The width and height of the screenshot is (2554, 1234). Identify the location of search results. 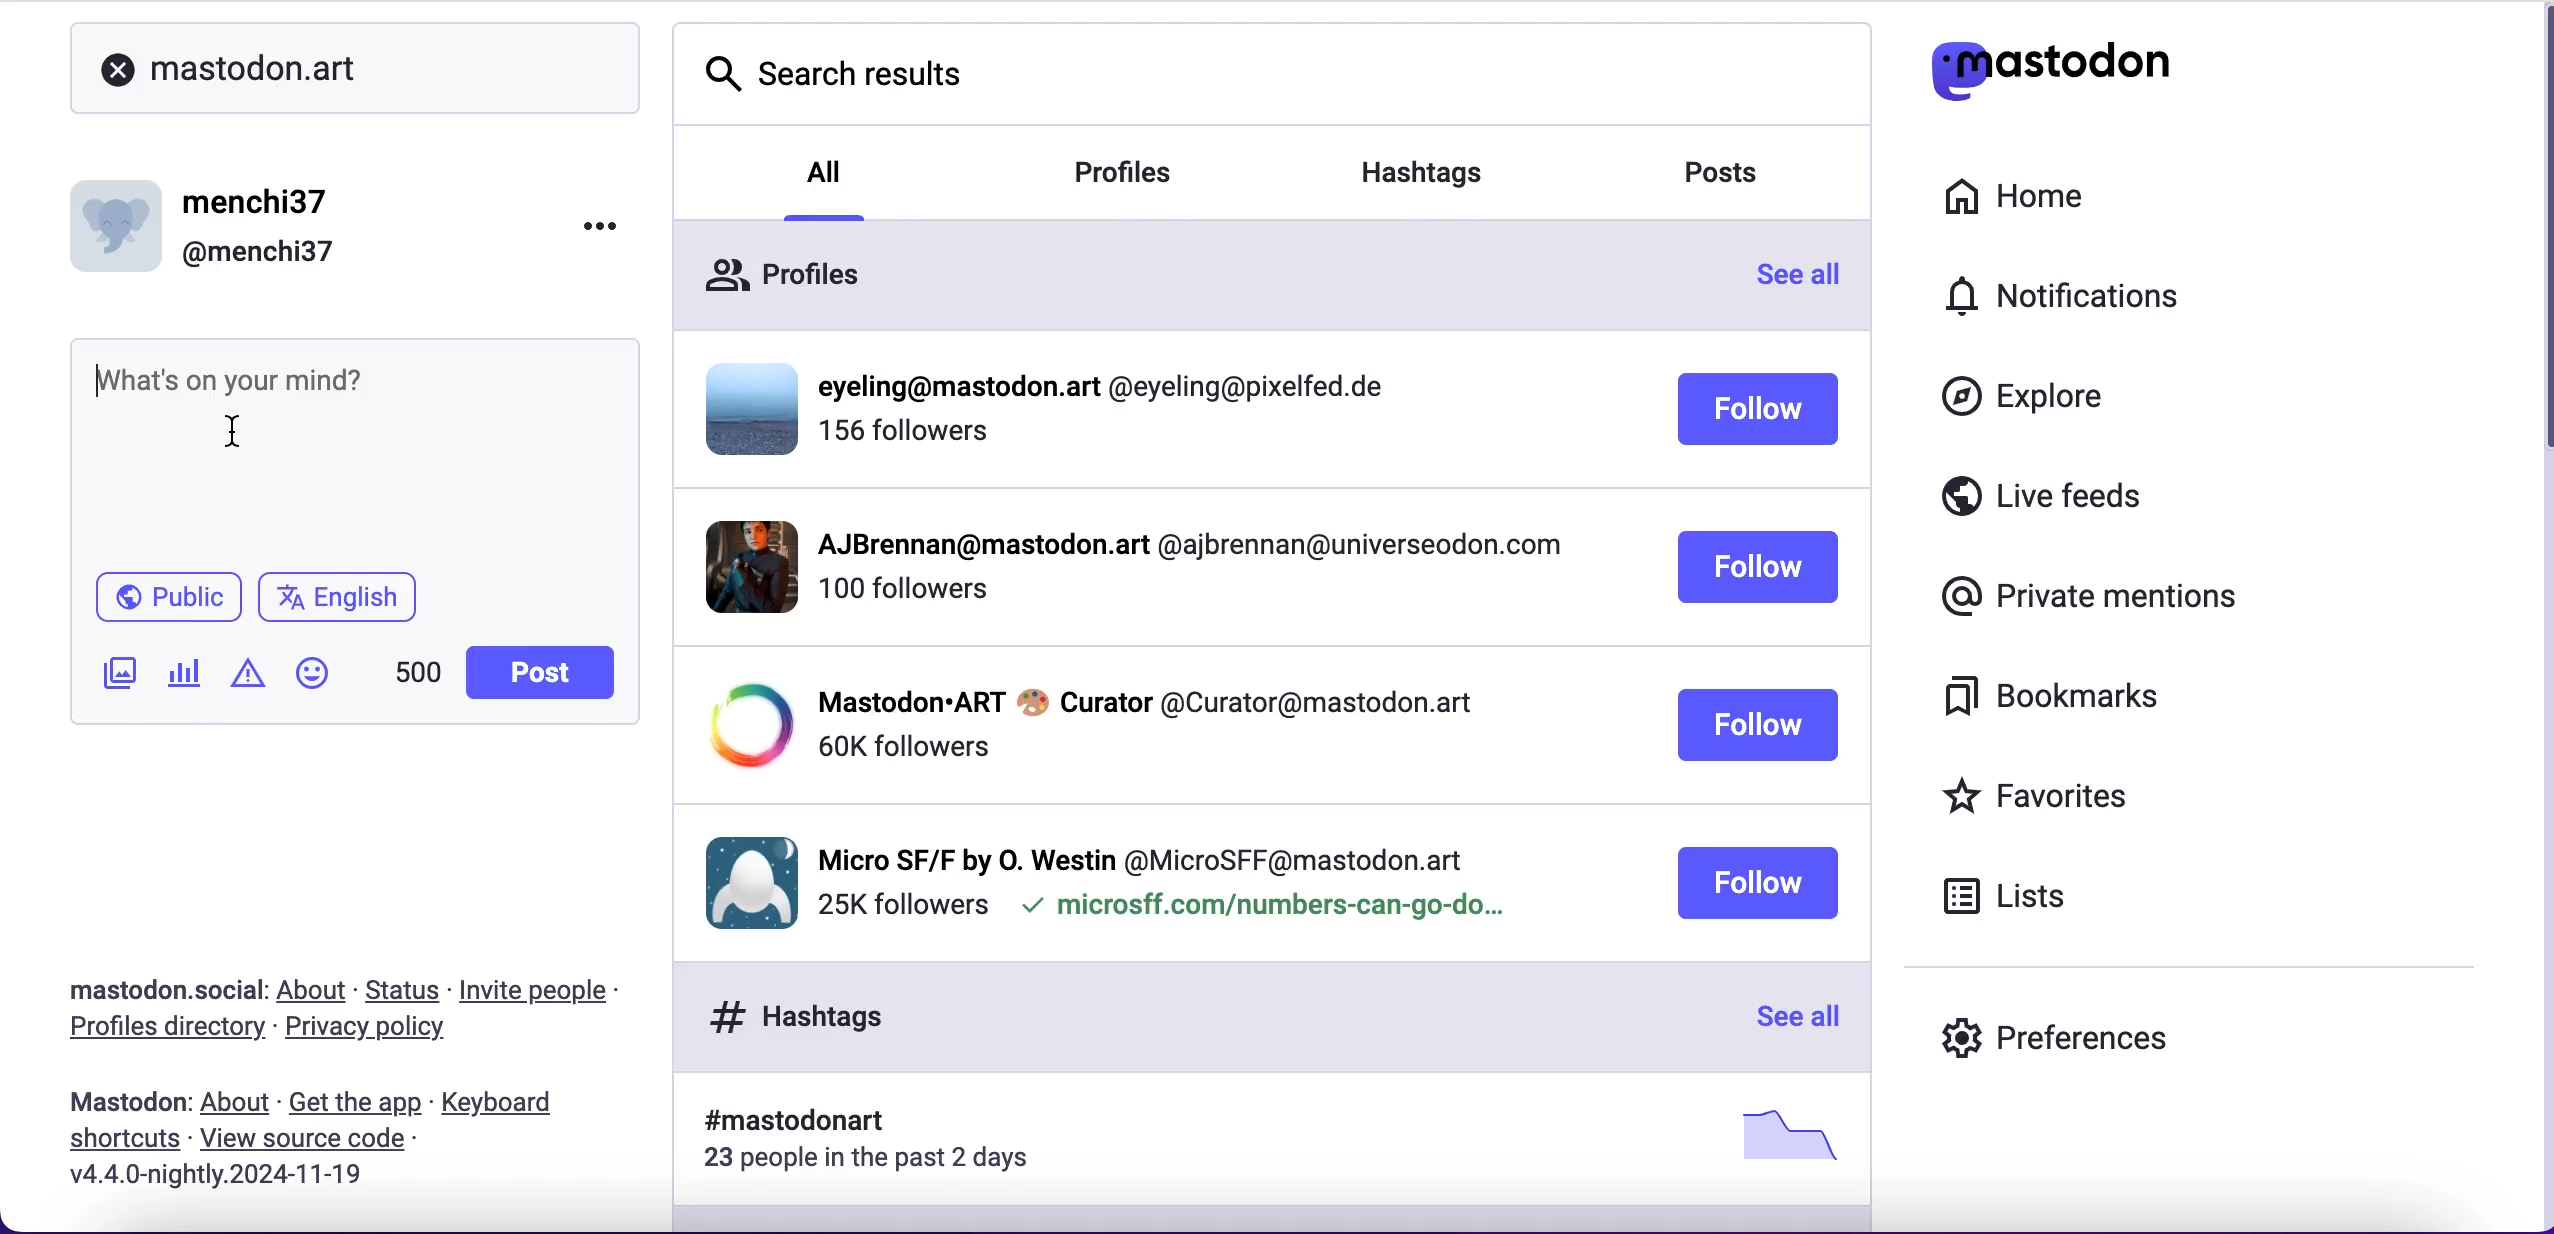
(881, 70).